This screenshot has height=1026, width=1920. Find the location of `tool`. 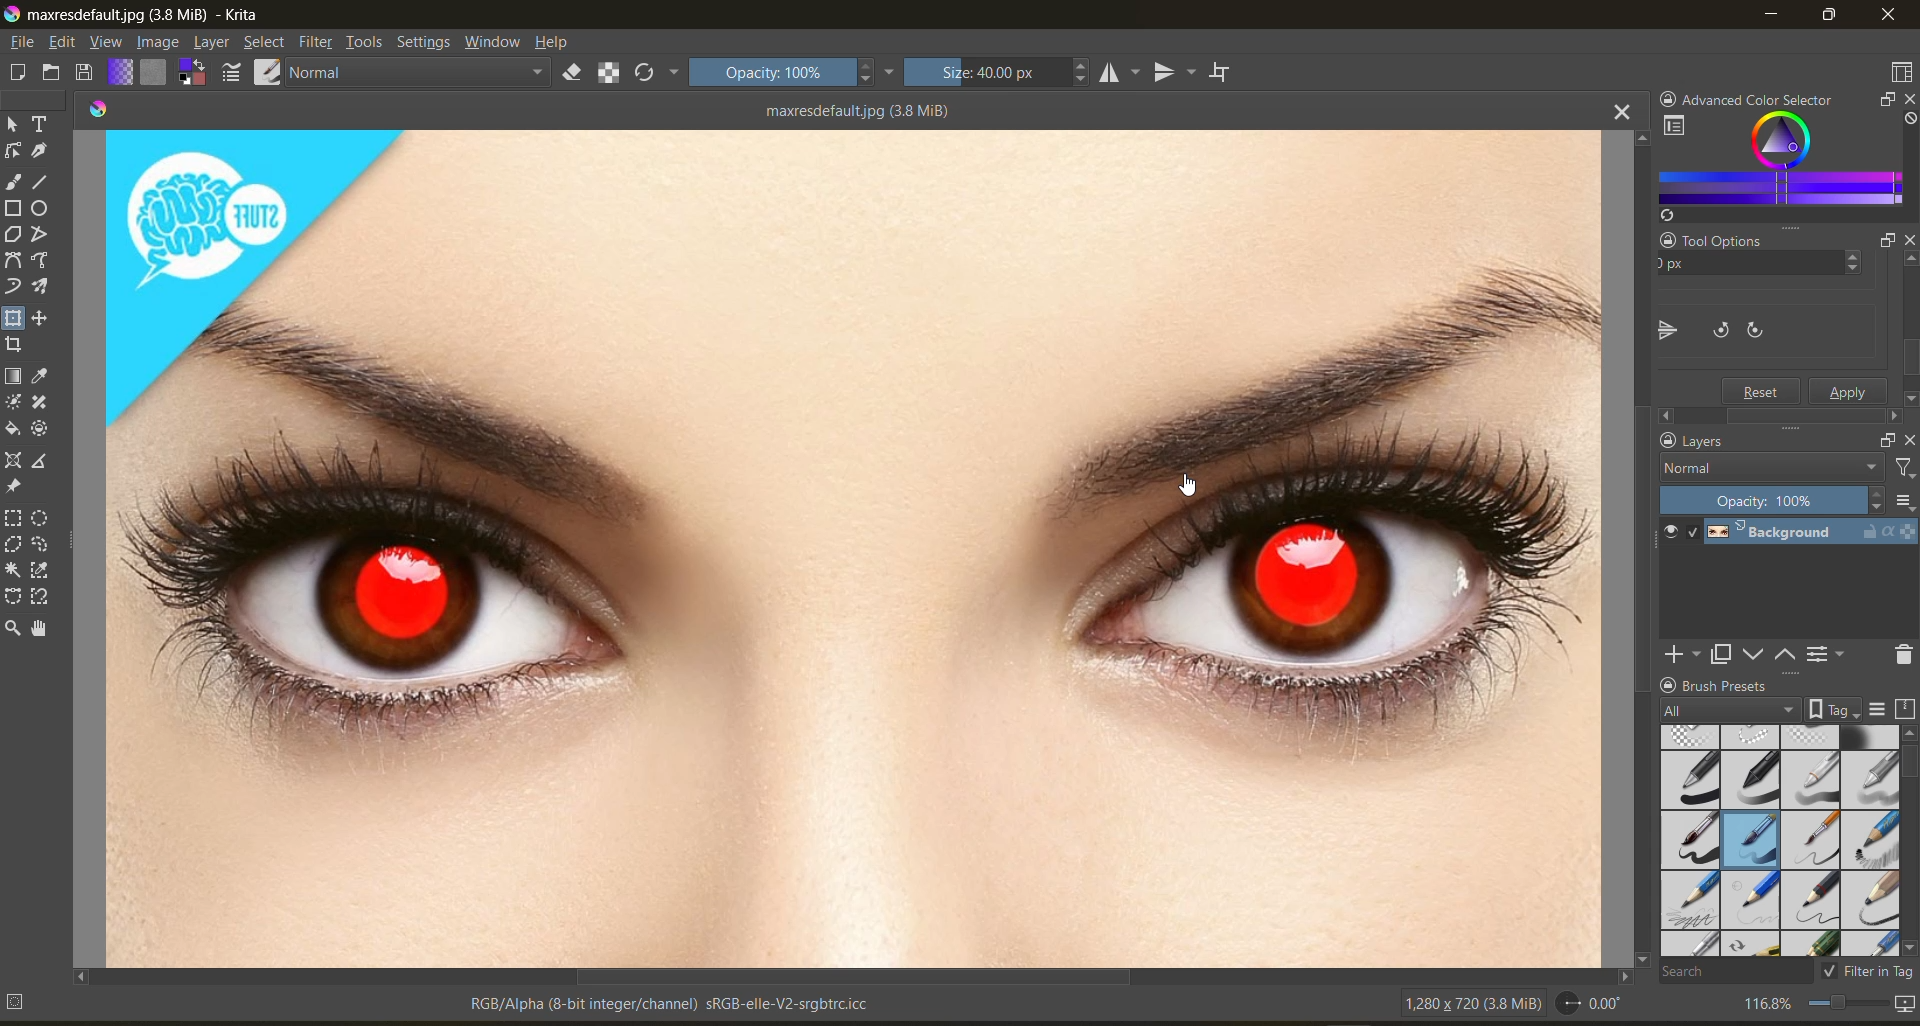

tool is located at coordinates (12, 594).